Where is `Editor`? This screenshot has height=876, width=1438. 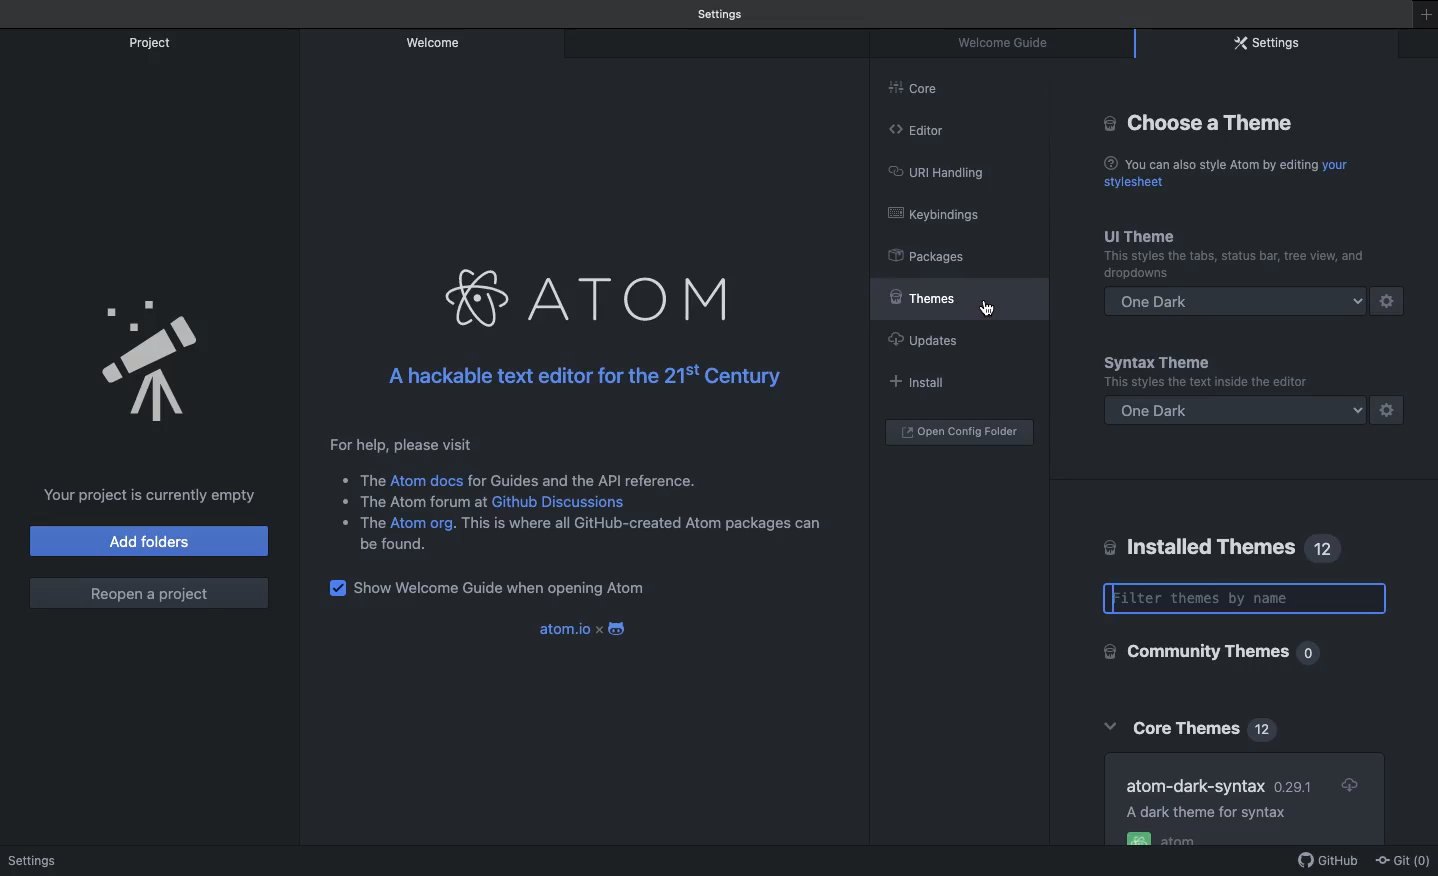
Editor is located at coordinates (925, 129).